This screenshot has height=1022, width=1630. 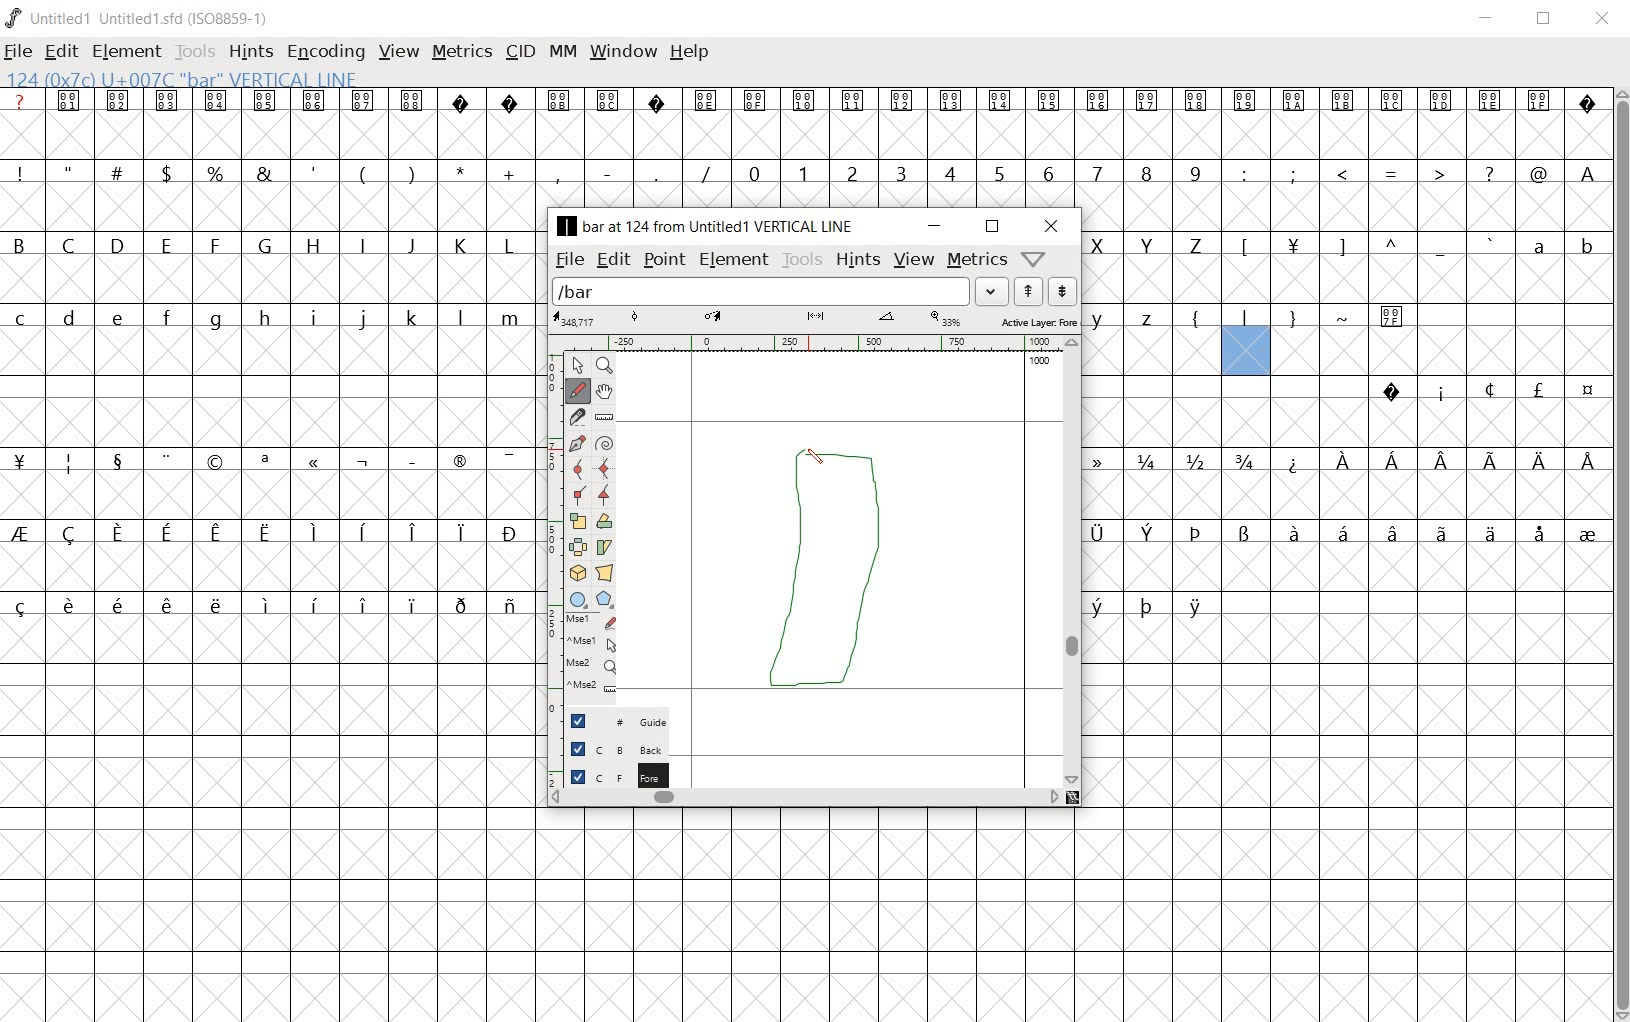 I want to click on help, so click(x=691, y=53).